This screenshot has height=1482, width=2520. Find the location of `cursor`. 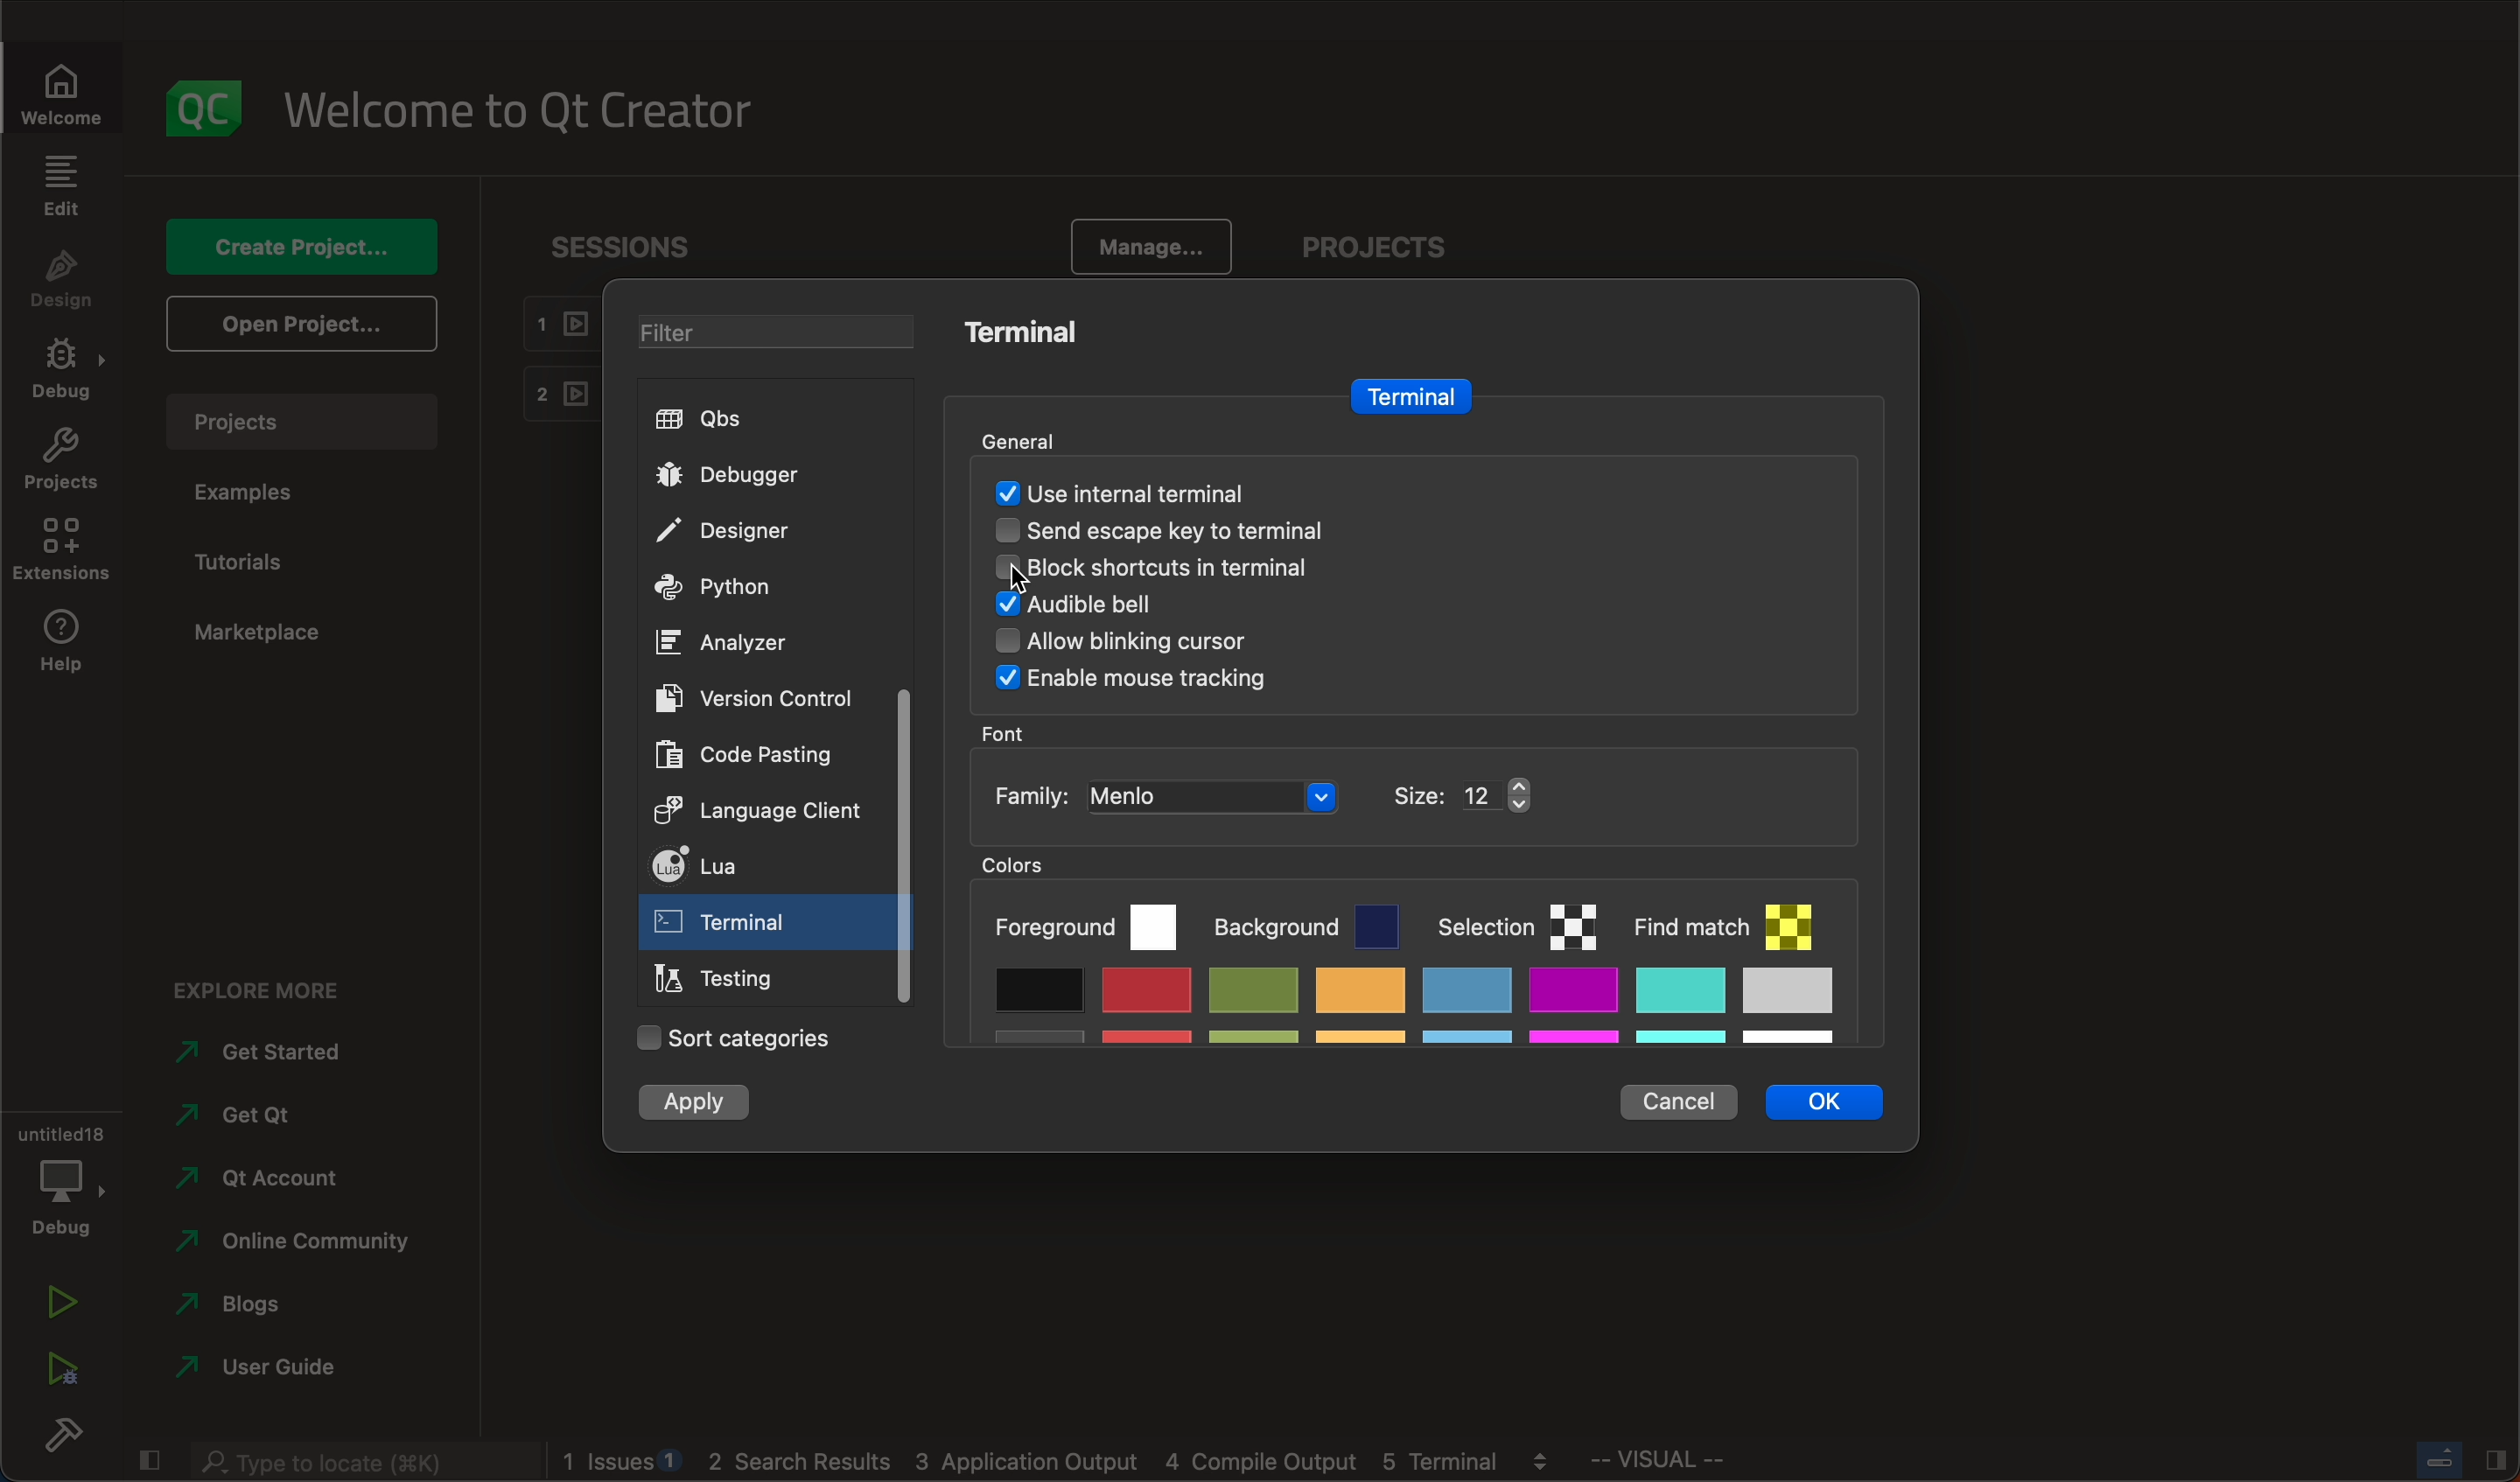

cursor is located at coordinates (1016, 579).